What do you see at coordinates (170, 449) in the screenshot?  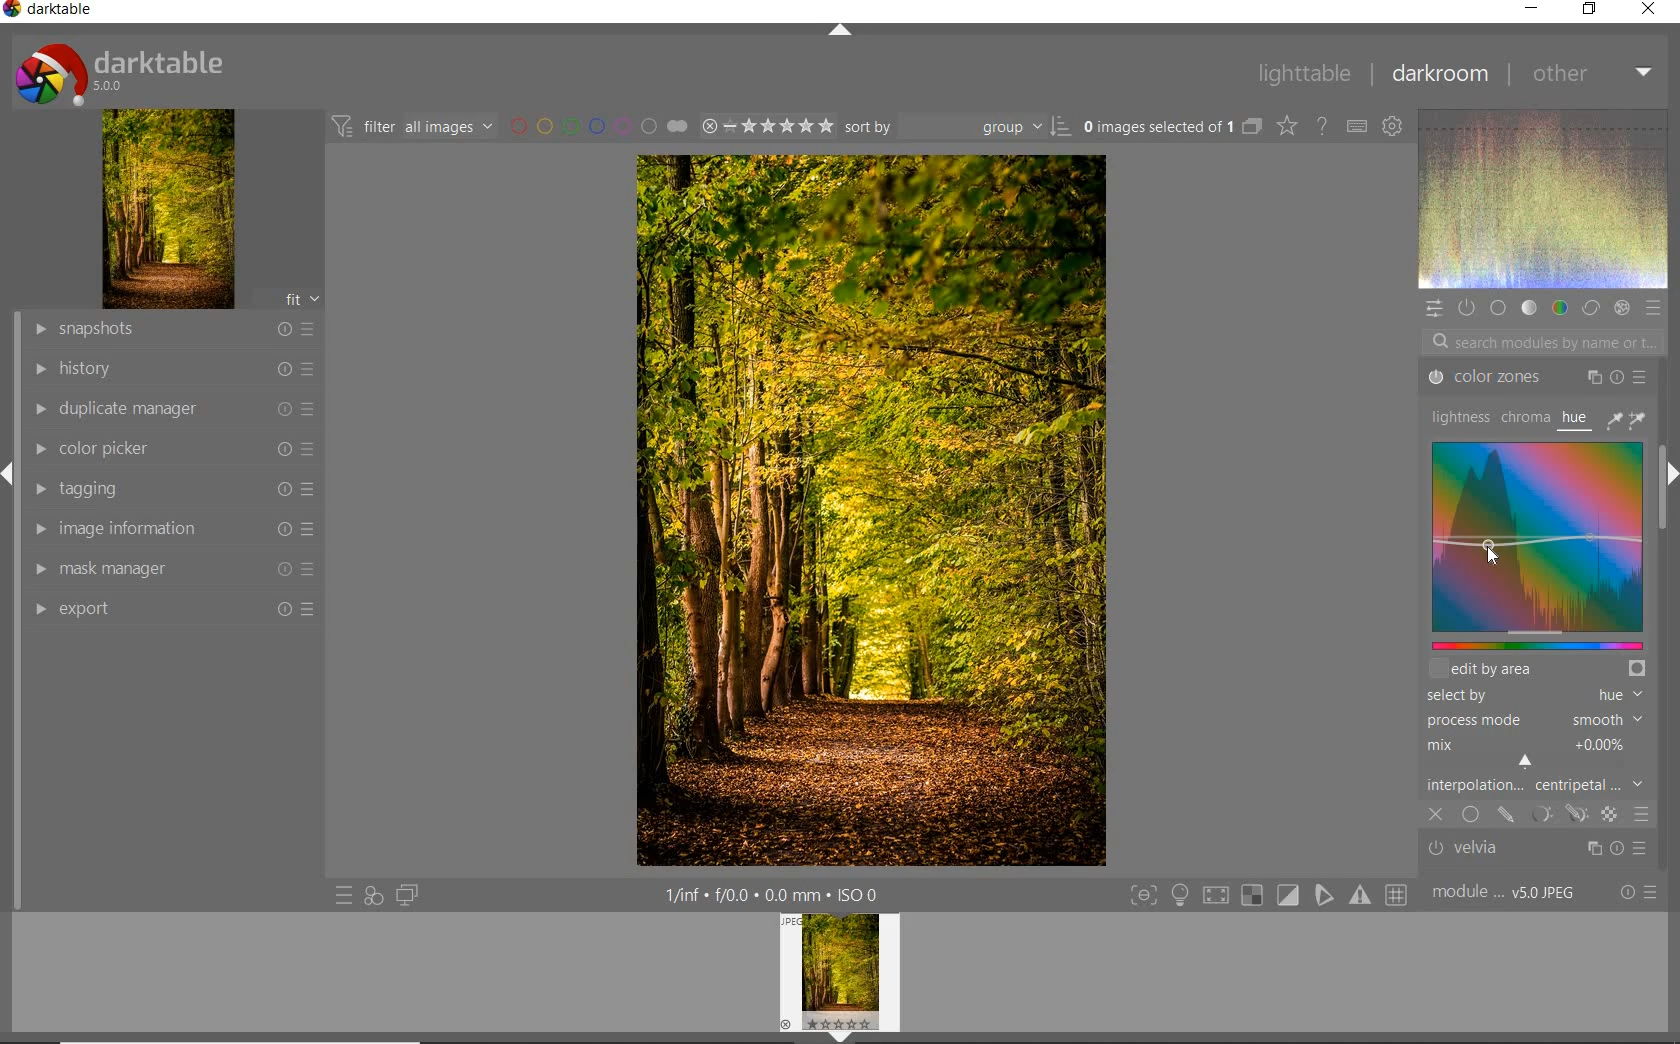 I see `COLOR PICKER` at bounding box center [170, 449].